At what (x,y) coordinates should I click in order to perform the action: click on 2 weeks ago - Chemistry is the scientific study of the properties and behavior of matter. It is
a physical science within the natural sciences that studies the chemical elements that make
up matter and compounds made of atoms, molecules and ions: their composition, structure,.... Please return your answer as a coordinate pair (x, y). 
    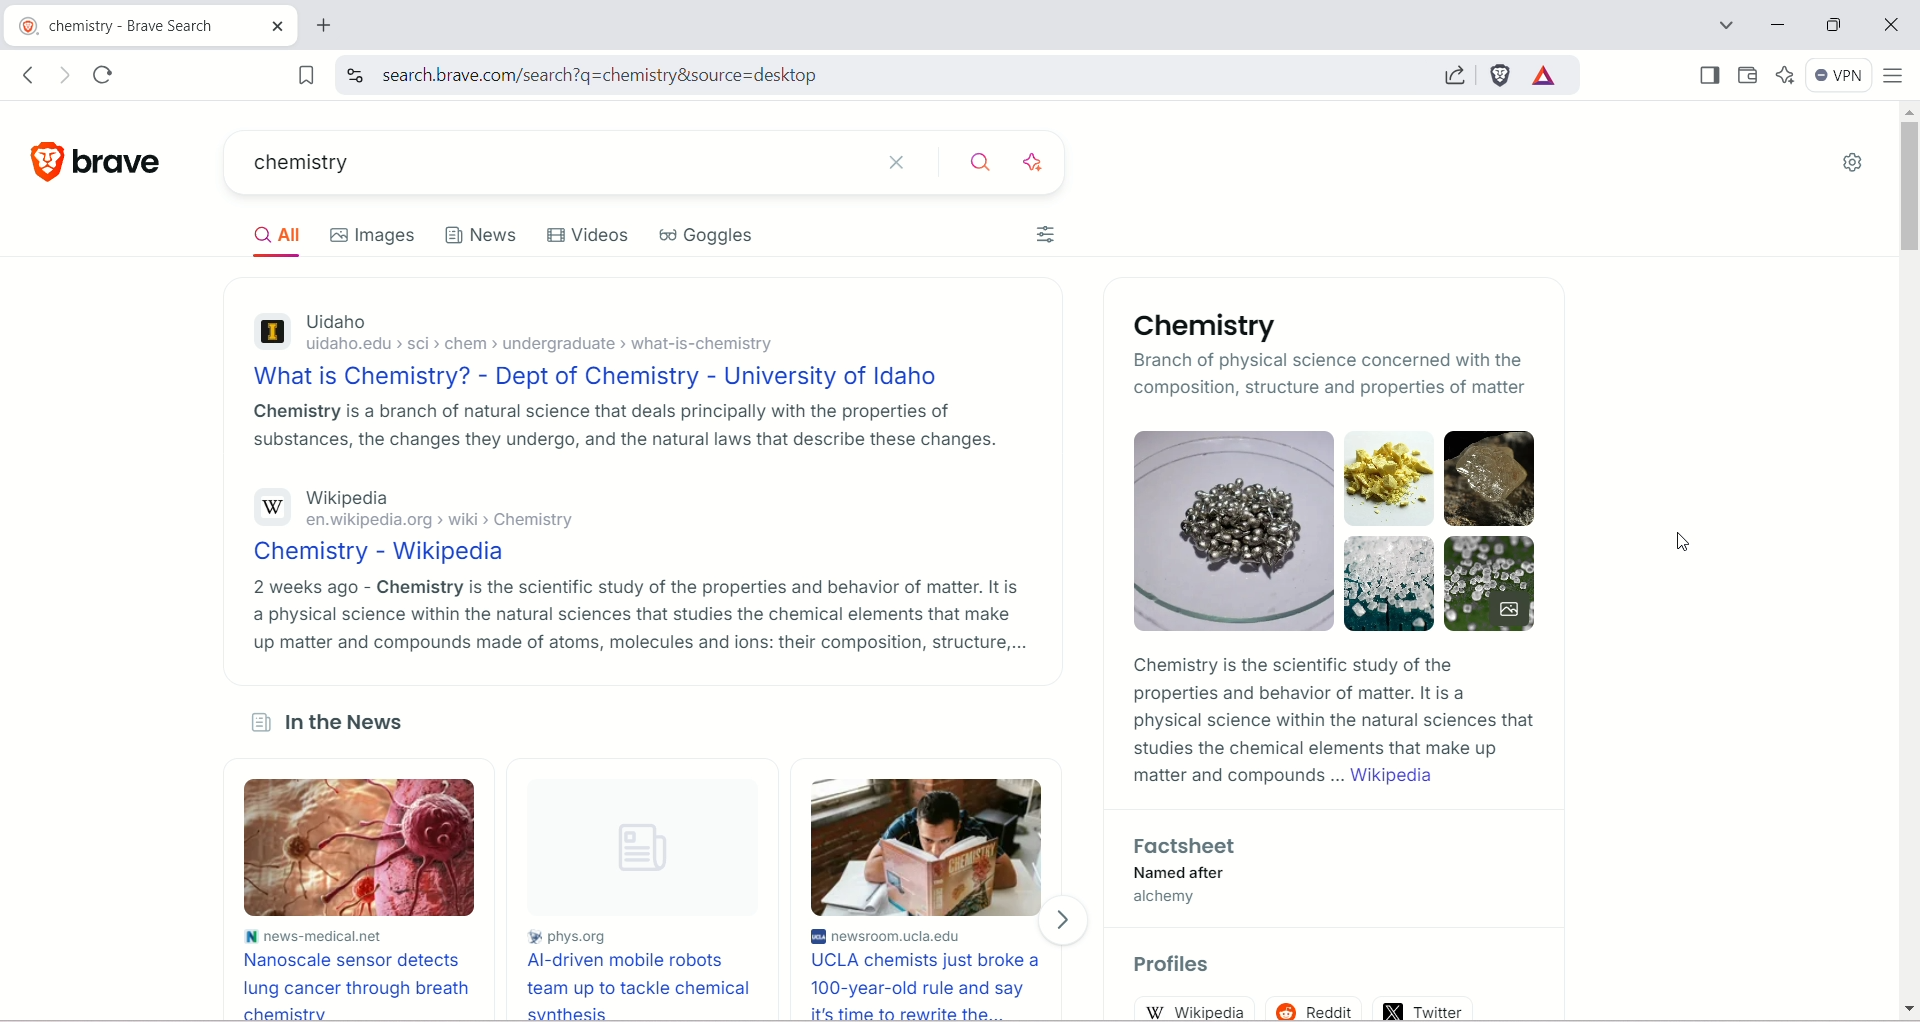
    Looking at the image, I should click on (634, 618).